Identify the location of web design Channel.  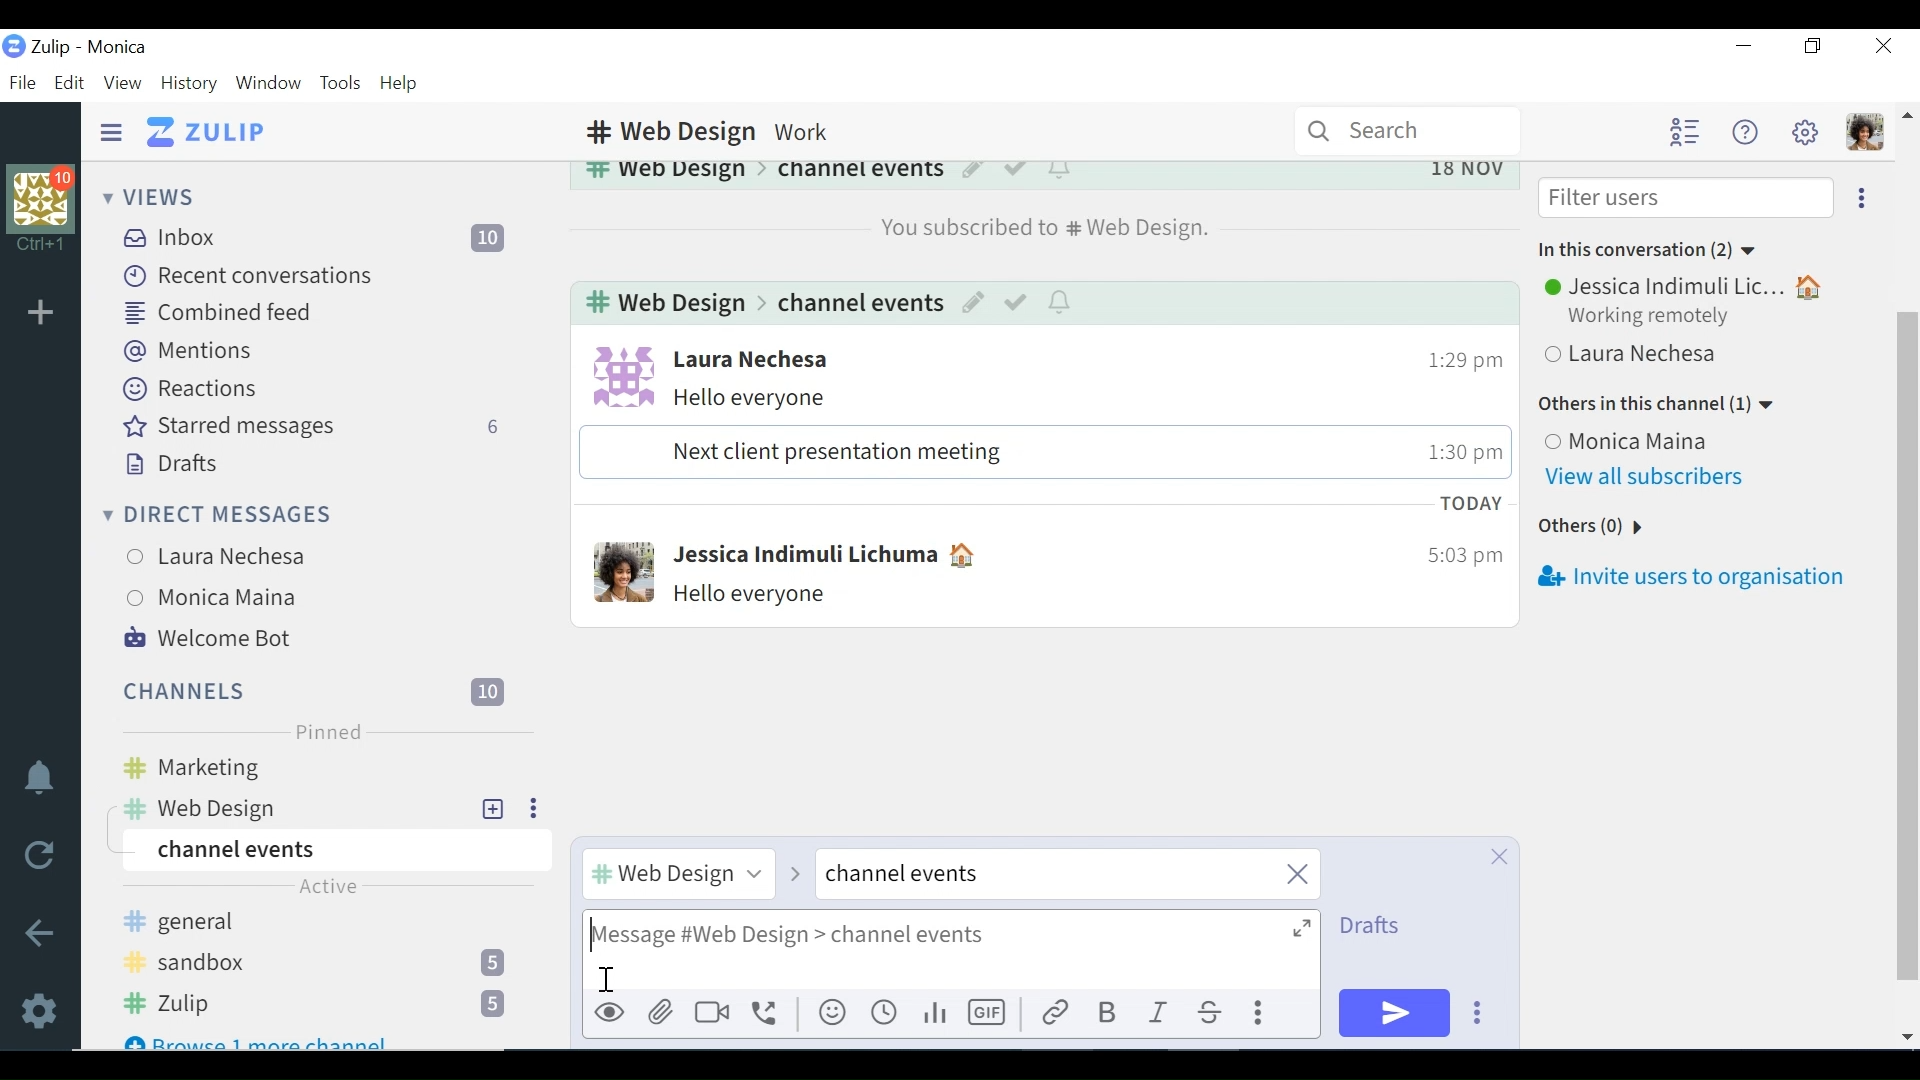
(291, 808).